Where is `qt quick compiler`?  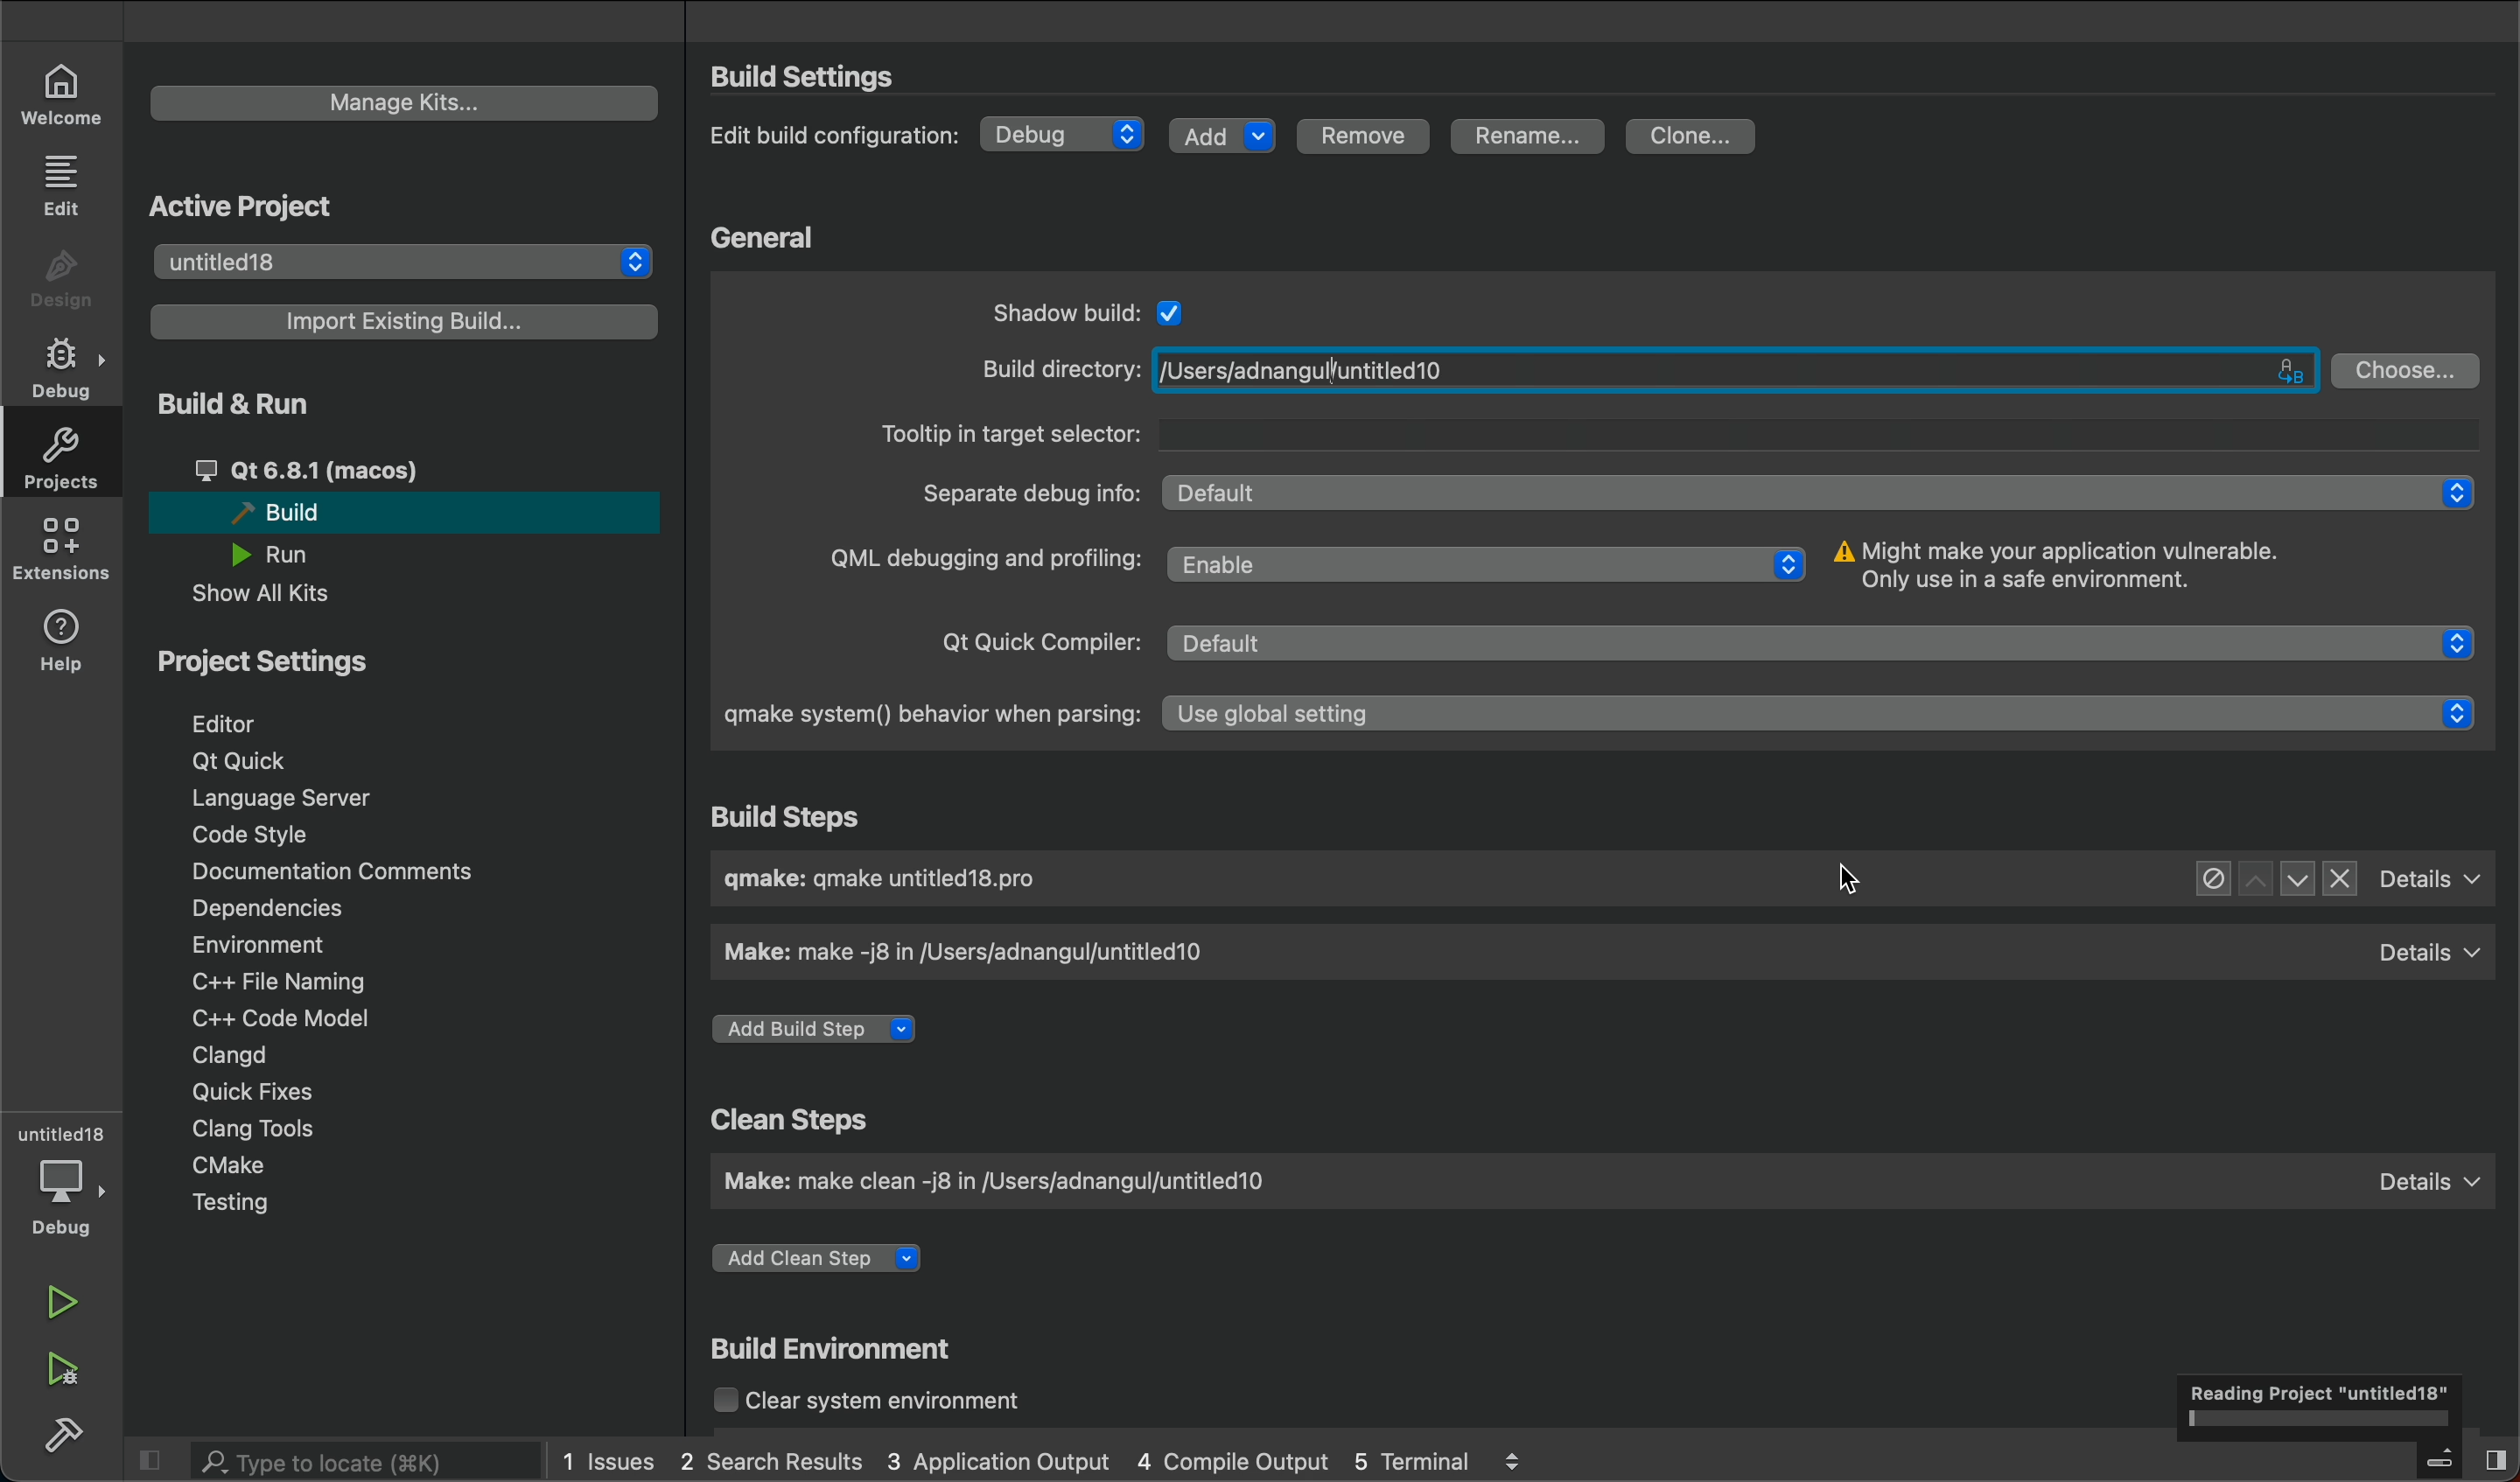 qt quick compiler is located at coordinates (1027, 646).